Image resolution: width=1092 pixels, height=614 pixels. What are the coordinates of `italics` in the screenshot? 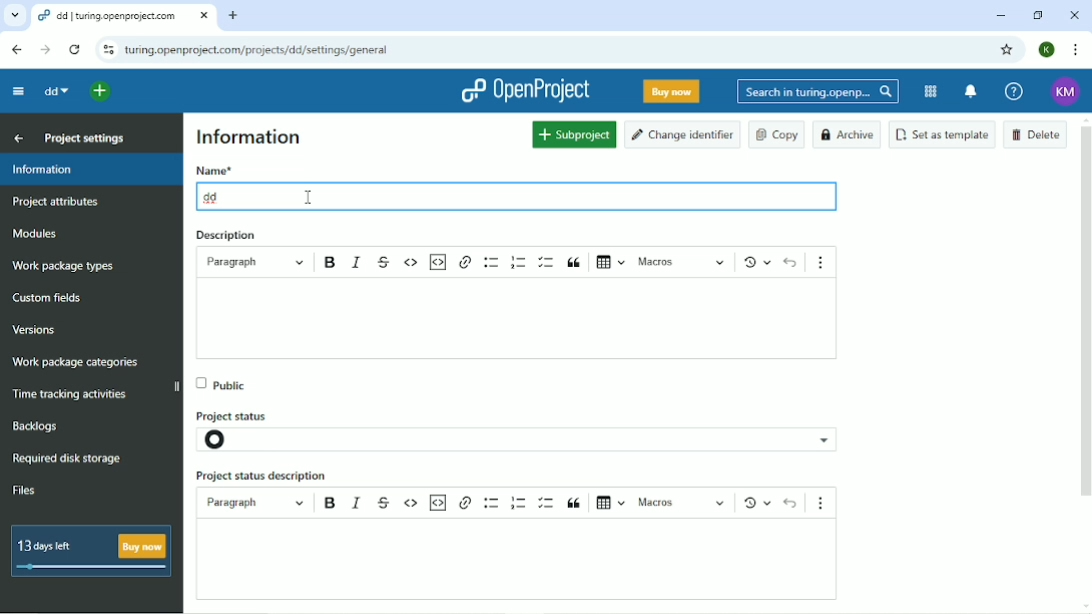 It's located at (359, 501).